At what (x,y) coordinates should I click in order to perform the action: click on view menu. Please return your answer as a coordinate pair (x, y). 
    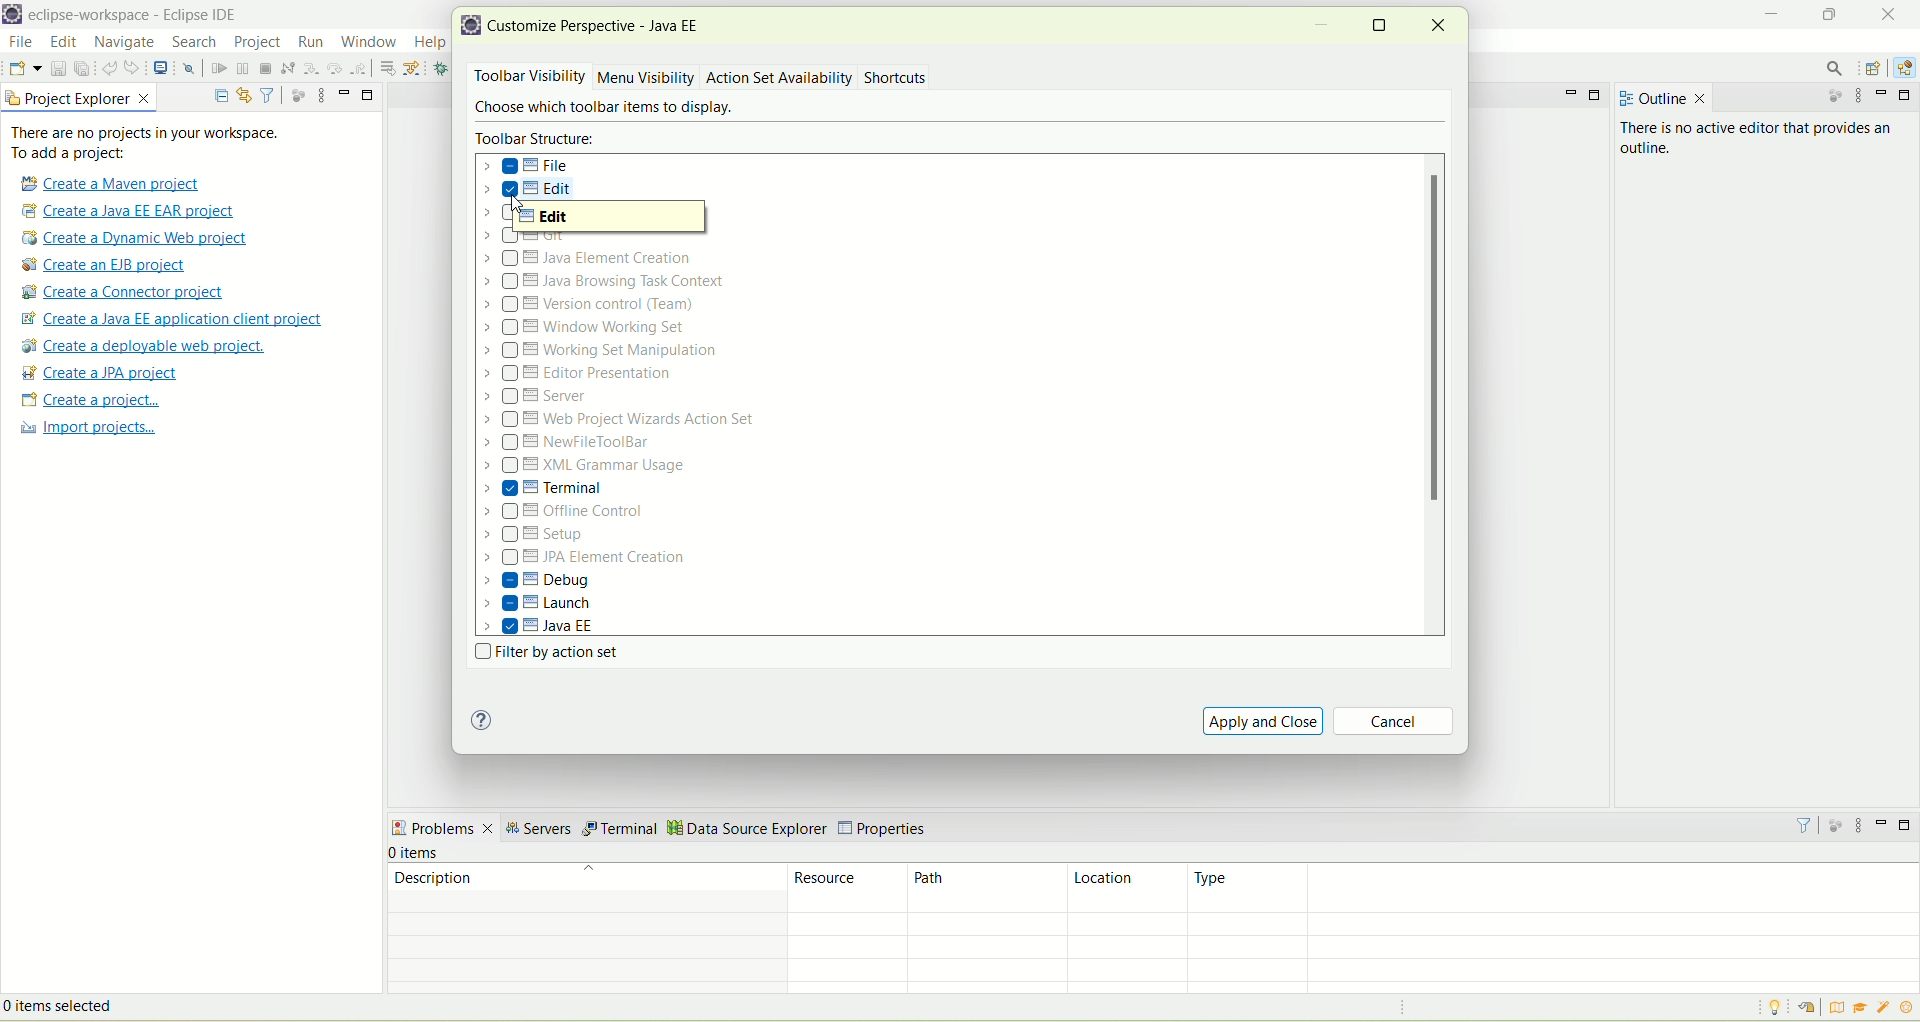
    Looking at the image, I should click on (321, 94).